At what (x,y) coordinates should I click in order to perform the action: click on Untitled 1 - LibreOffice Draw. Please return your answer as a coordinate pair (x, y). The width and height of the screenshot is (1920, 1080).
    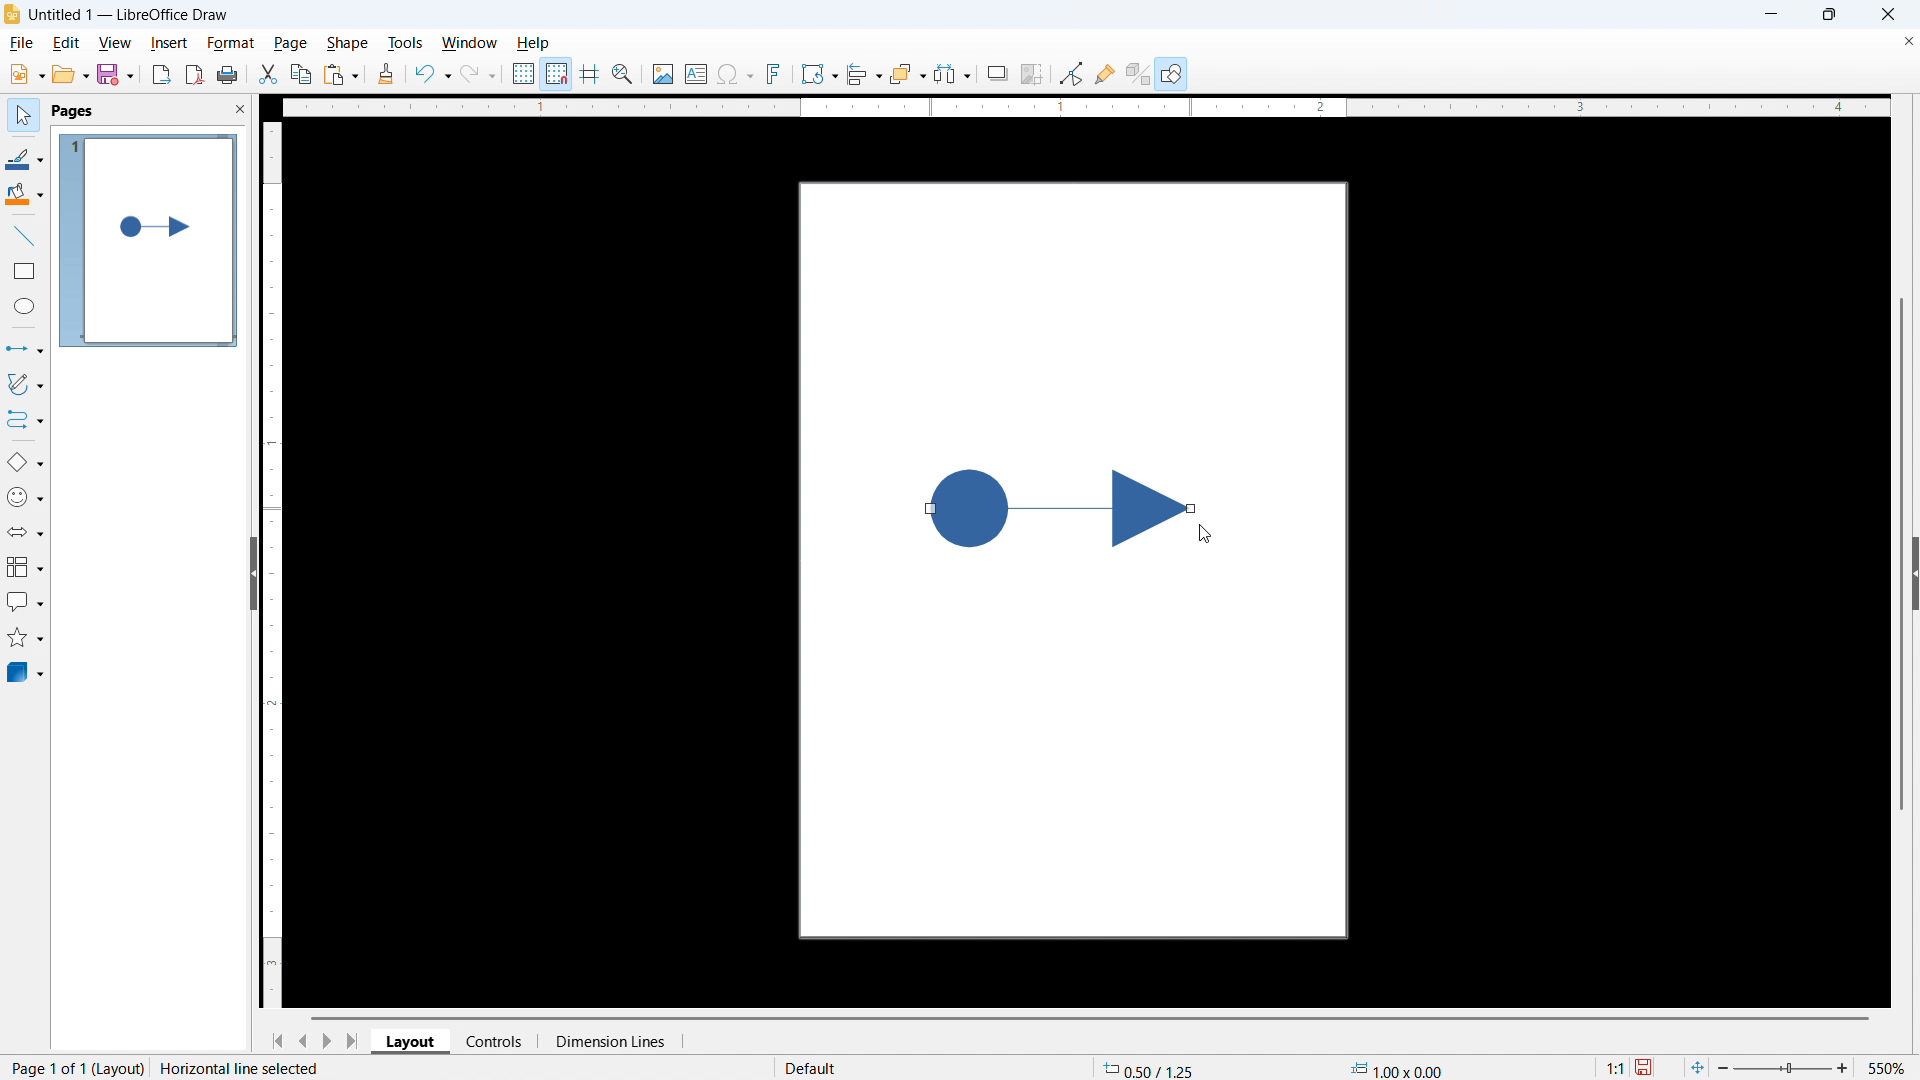
    Looking at the image, I should click on (130, 15).